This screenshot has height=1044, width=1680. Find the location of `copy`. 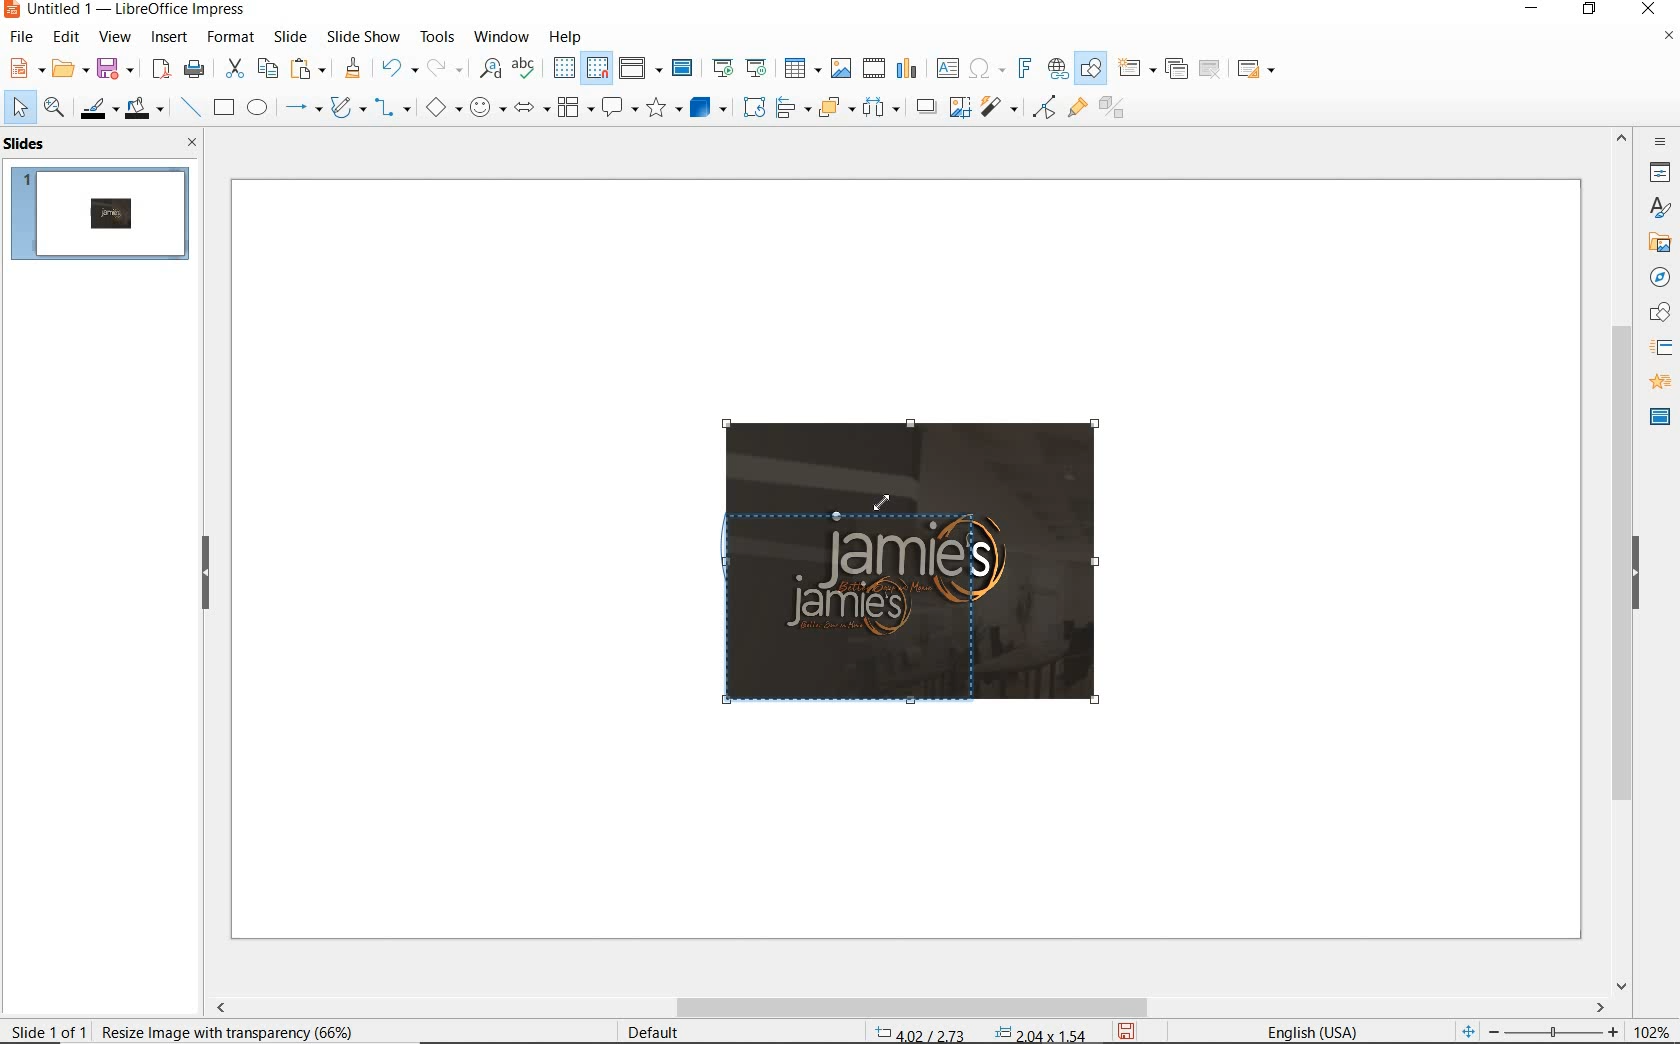

copy is located at coordinates (267, 69).